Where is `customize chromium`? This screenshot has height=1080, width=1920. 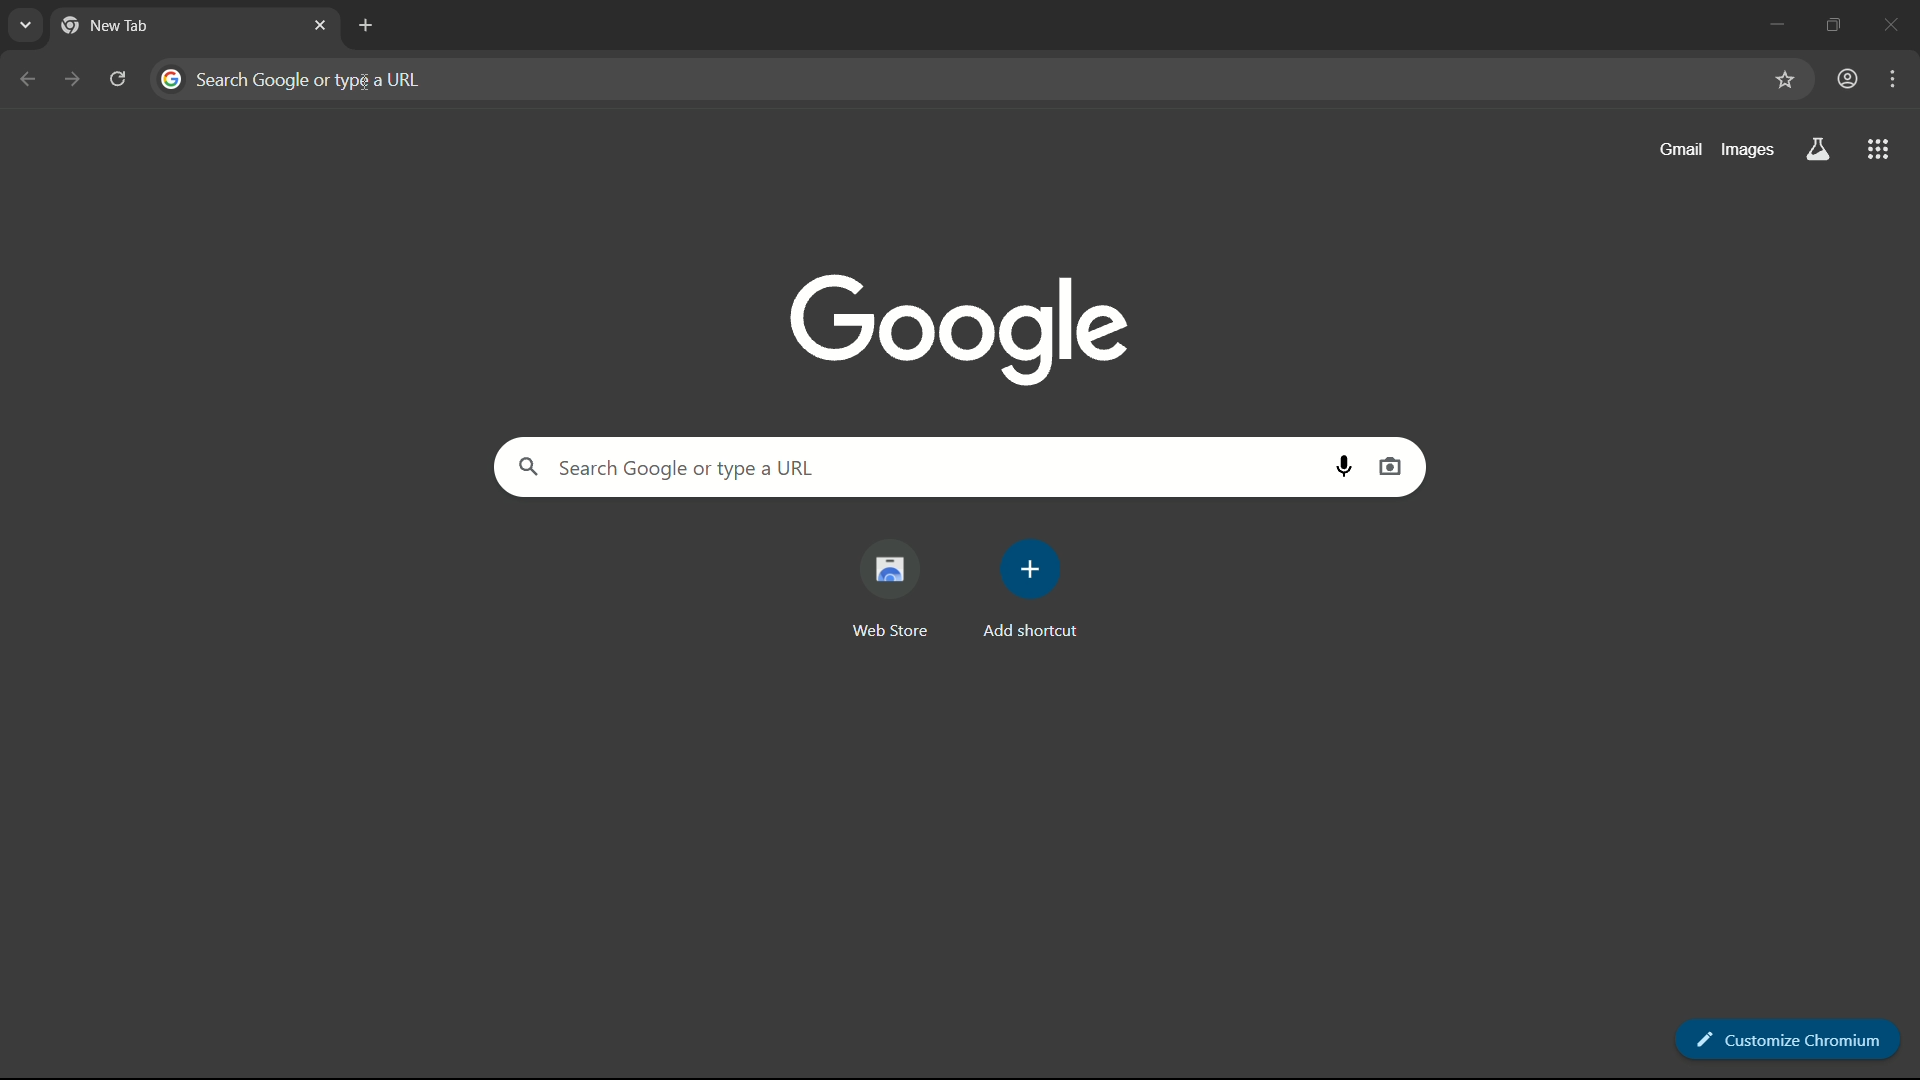 customize chromium is located at coordinates (1796, 1038).